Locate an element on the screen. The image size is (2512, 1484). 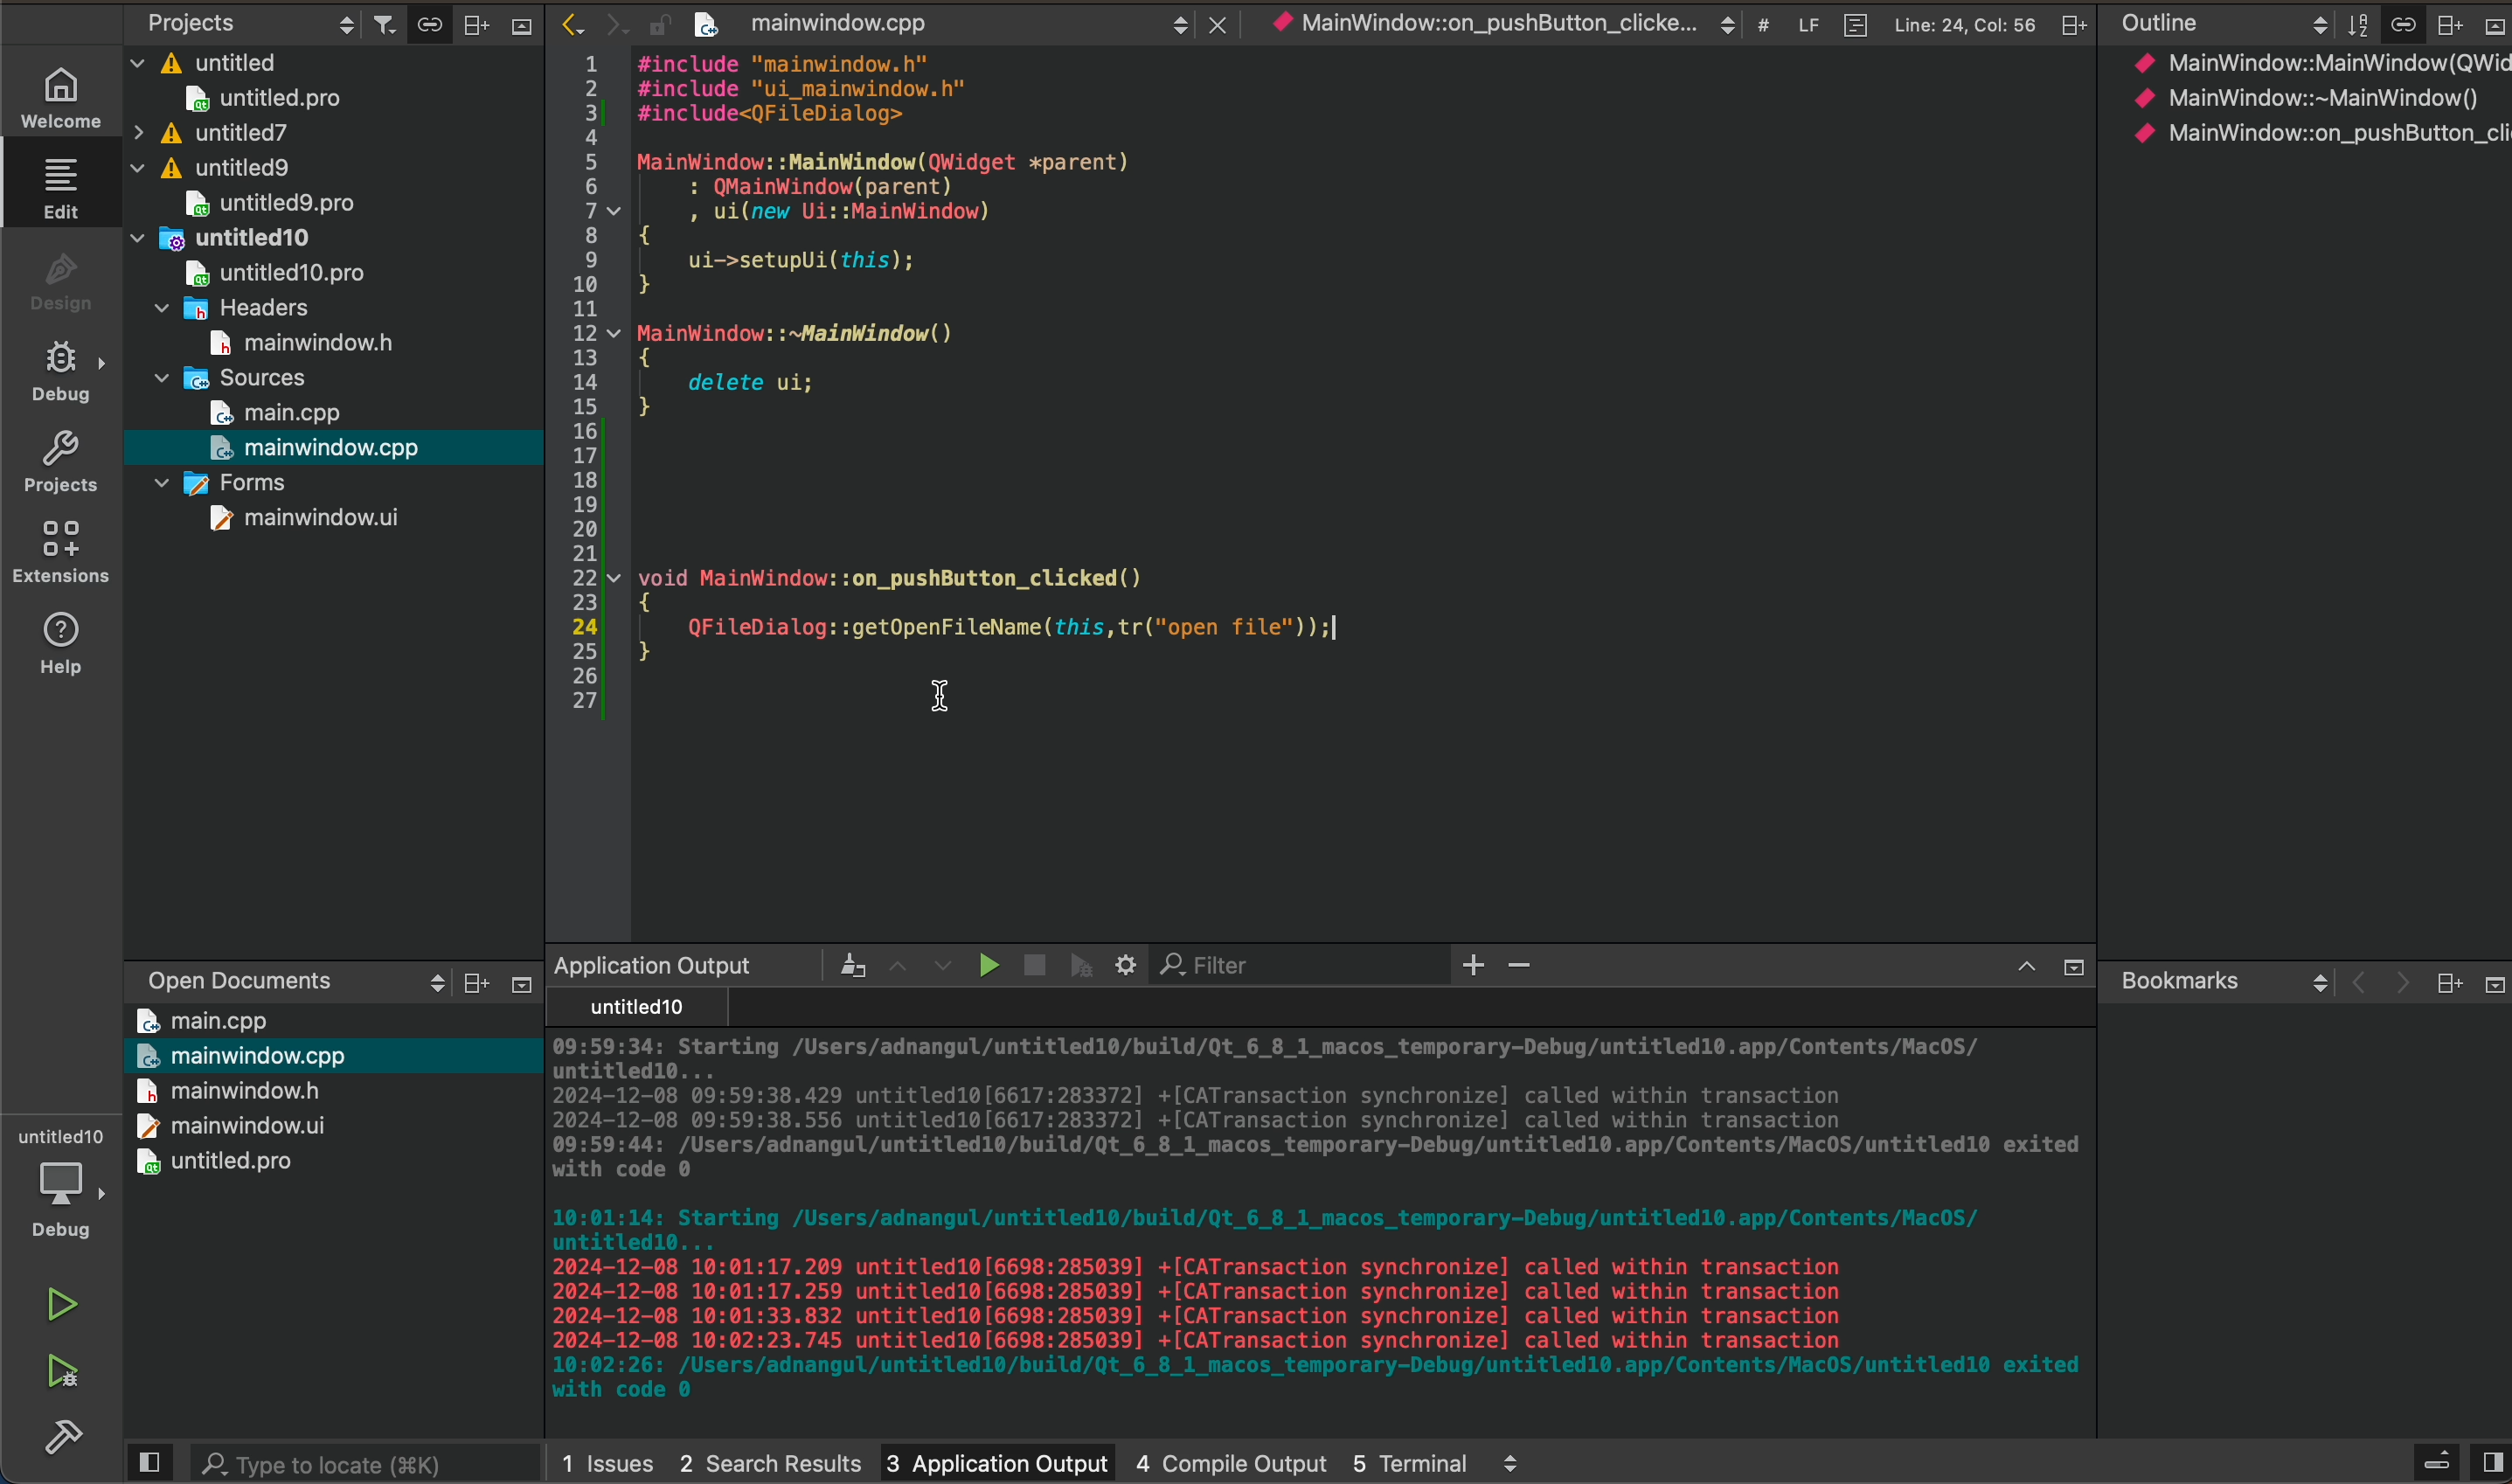
Type to locate is located at coordinates (326, 1460).